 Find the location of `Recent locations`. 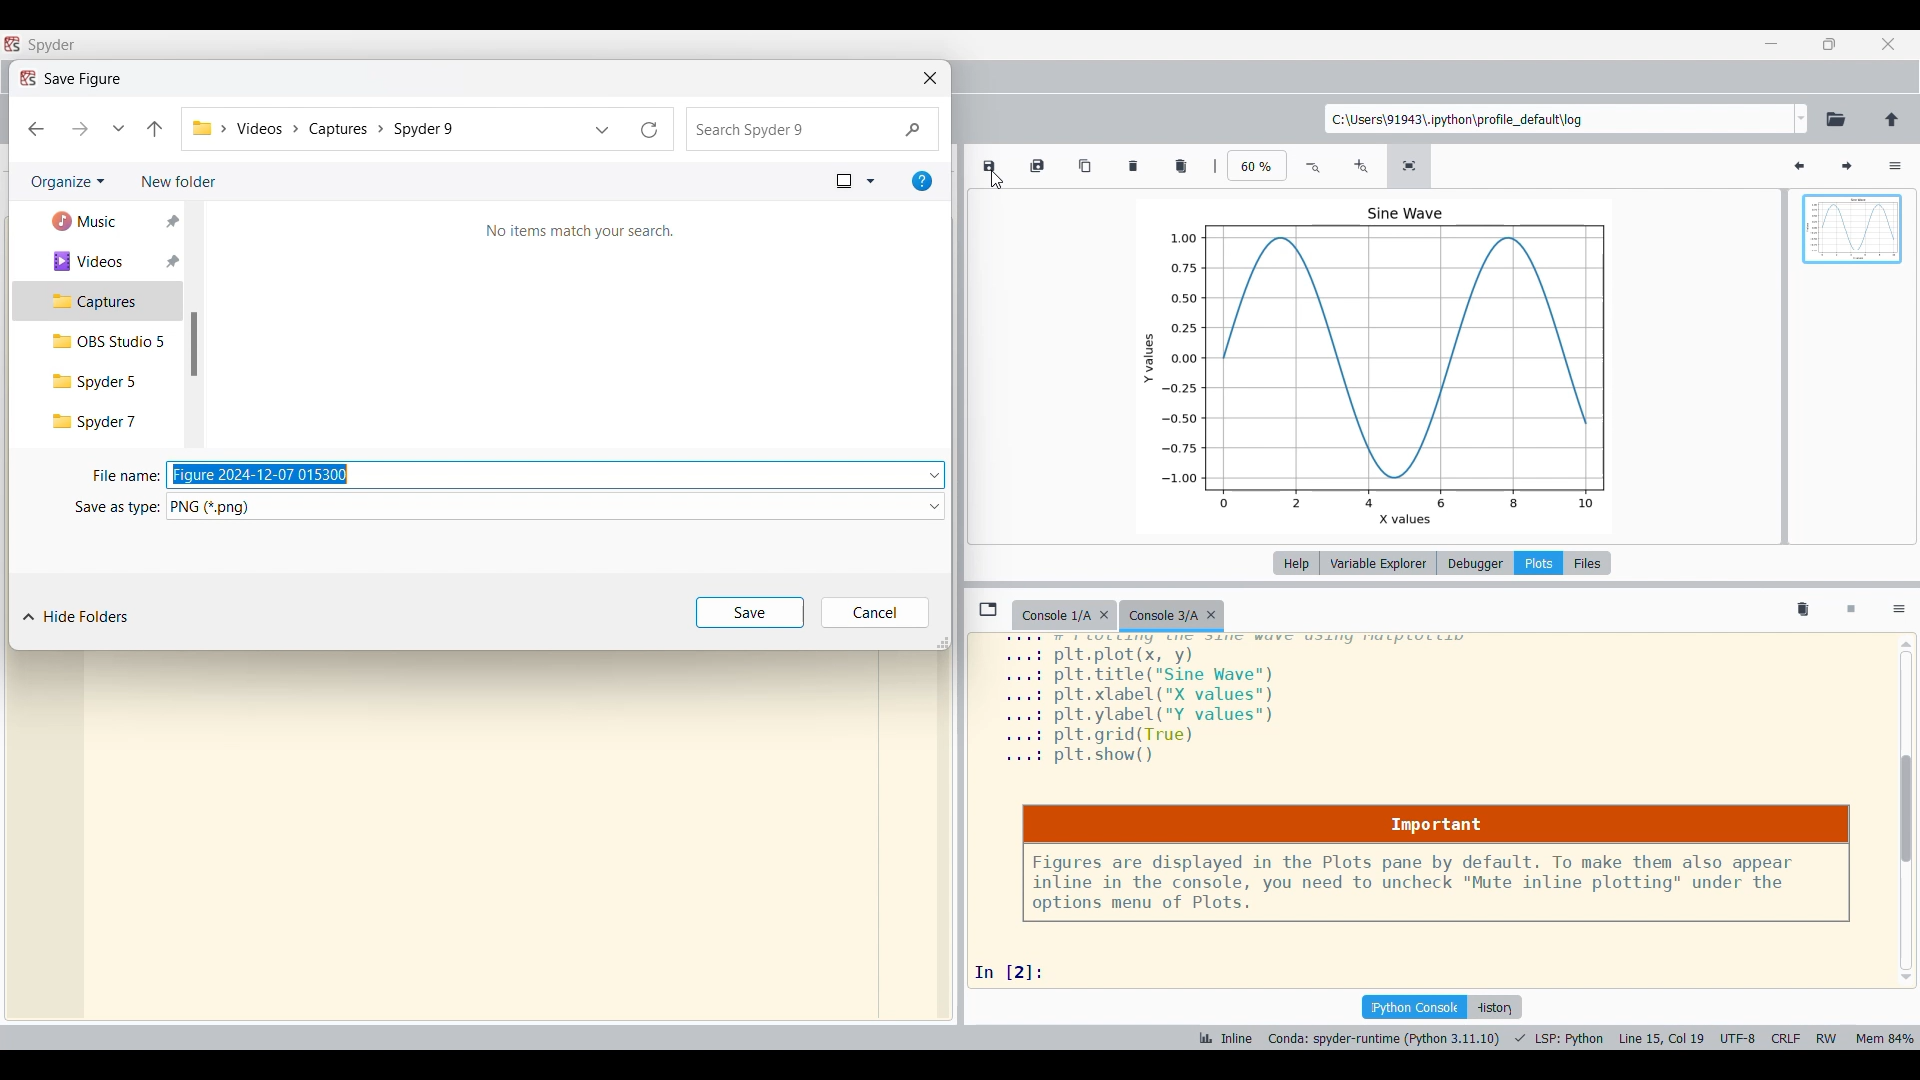

Recent locations is located at coordinates (118, 130).